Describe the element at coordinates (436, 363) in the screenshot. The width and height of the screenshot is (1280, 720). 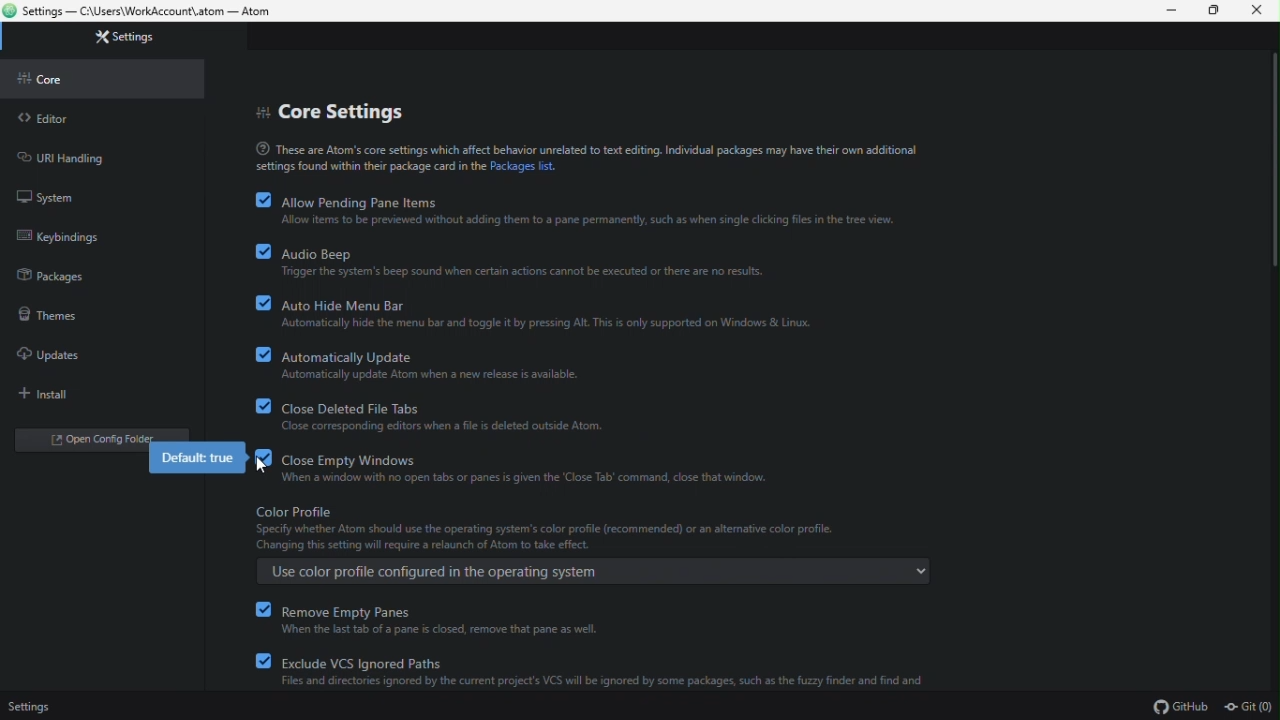
I see `automatically update` at that location.